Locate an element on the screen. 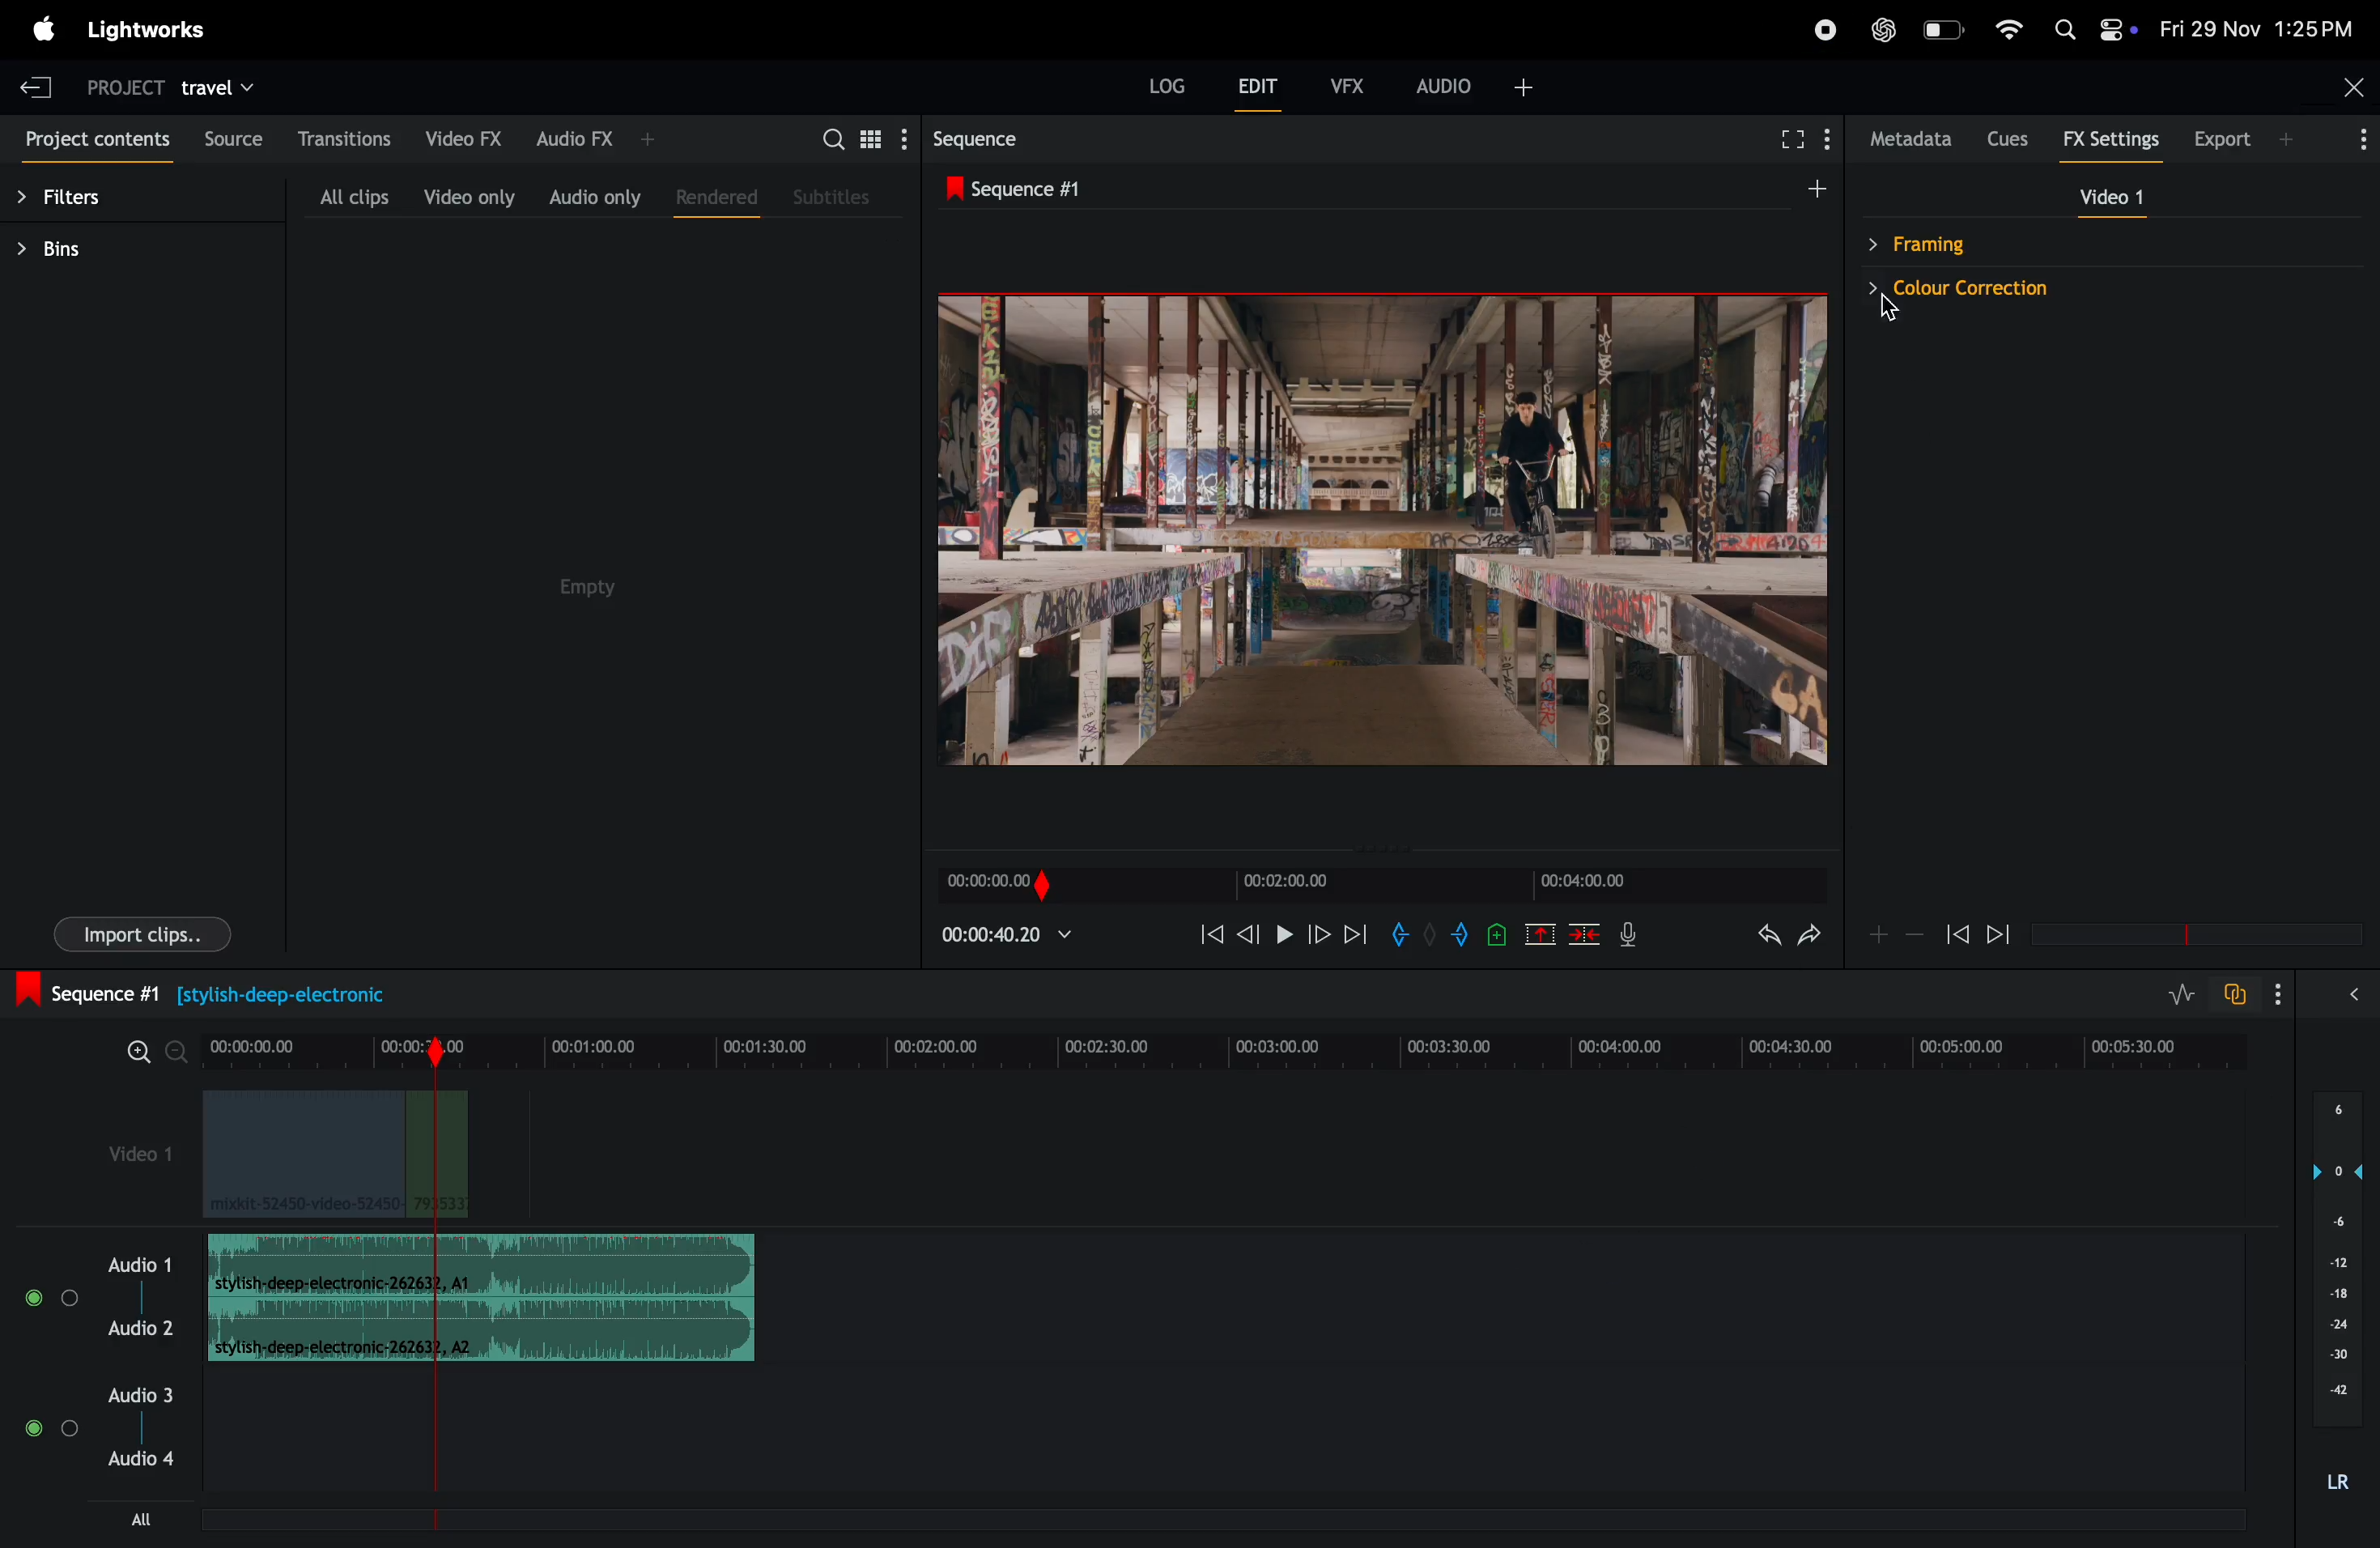  fullscreen is located at coordinates (1783, 136).